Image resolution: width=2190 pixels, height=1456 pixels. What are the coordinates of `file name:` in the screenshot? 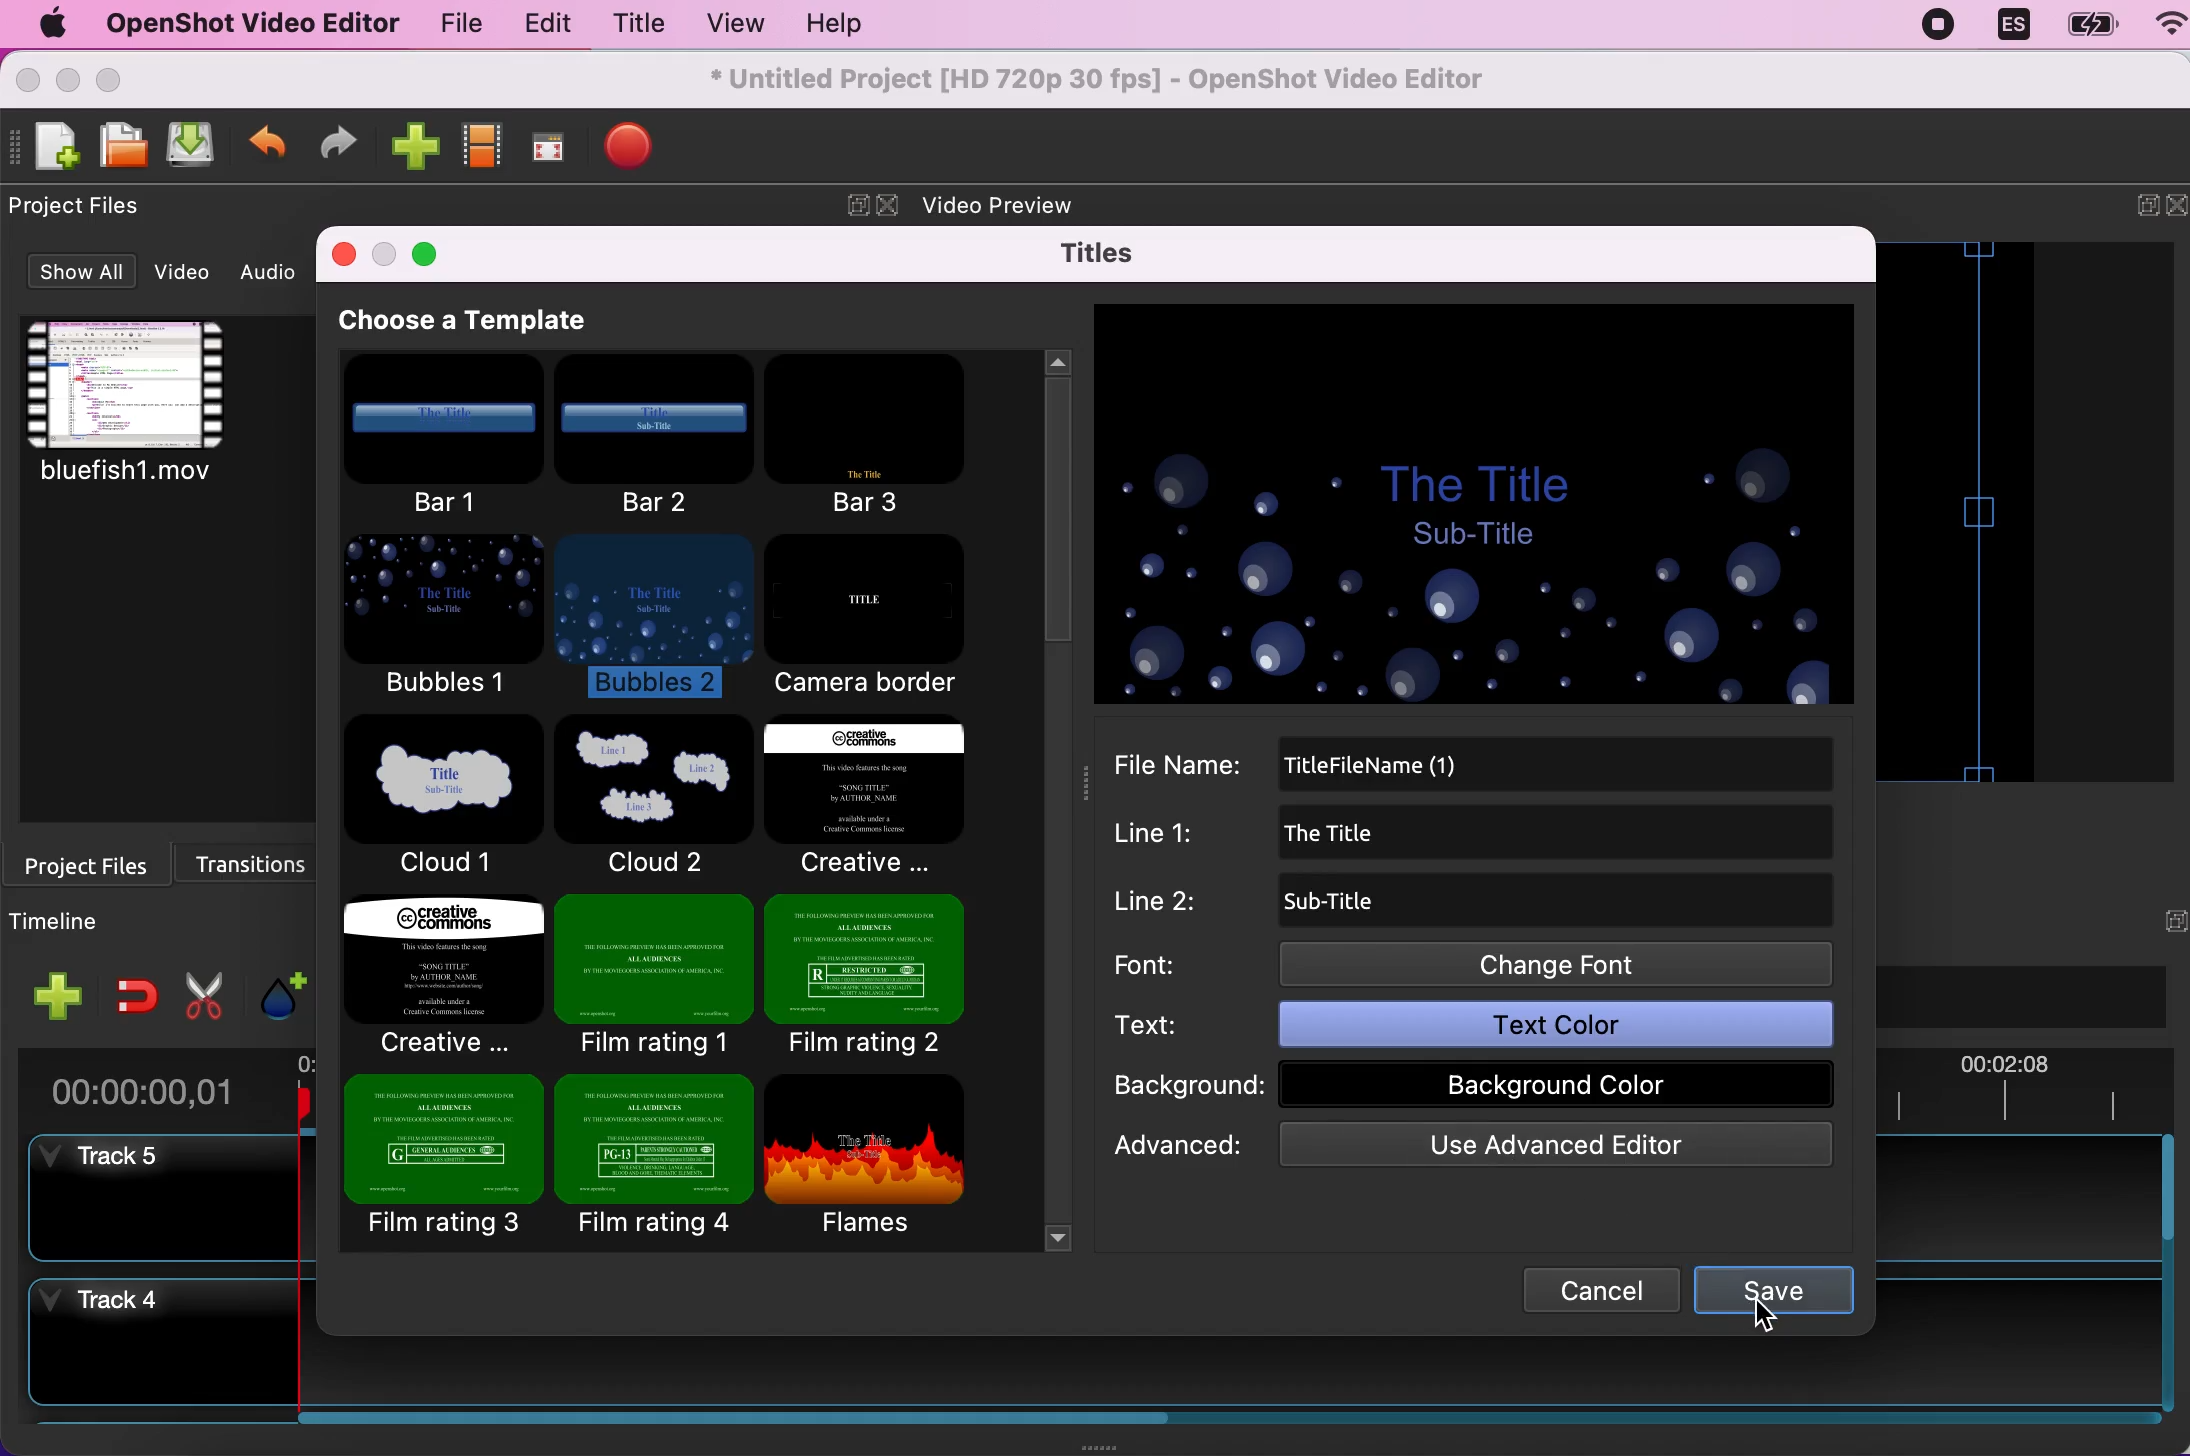 It's located at (1187, 765).